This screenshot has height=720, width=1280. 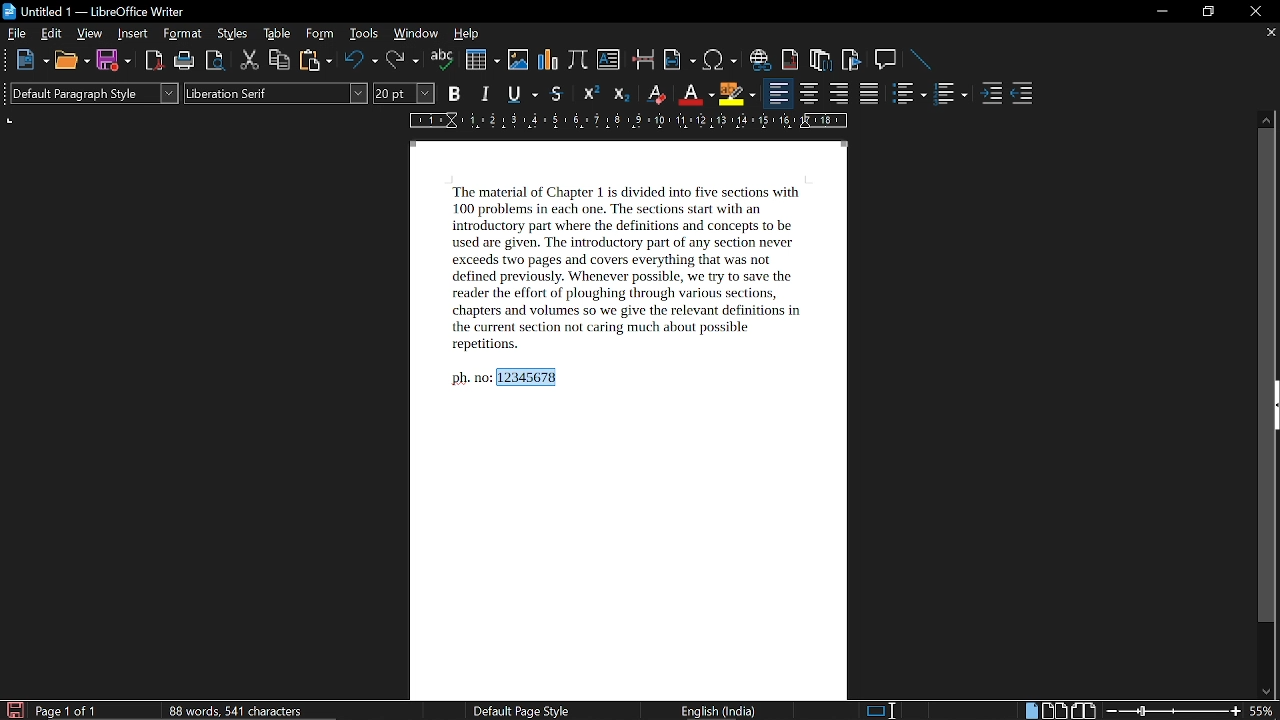 What do you see at coordinates (182, 61) in the screenshot?
I see `print` at bounding box center [182, 61].